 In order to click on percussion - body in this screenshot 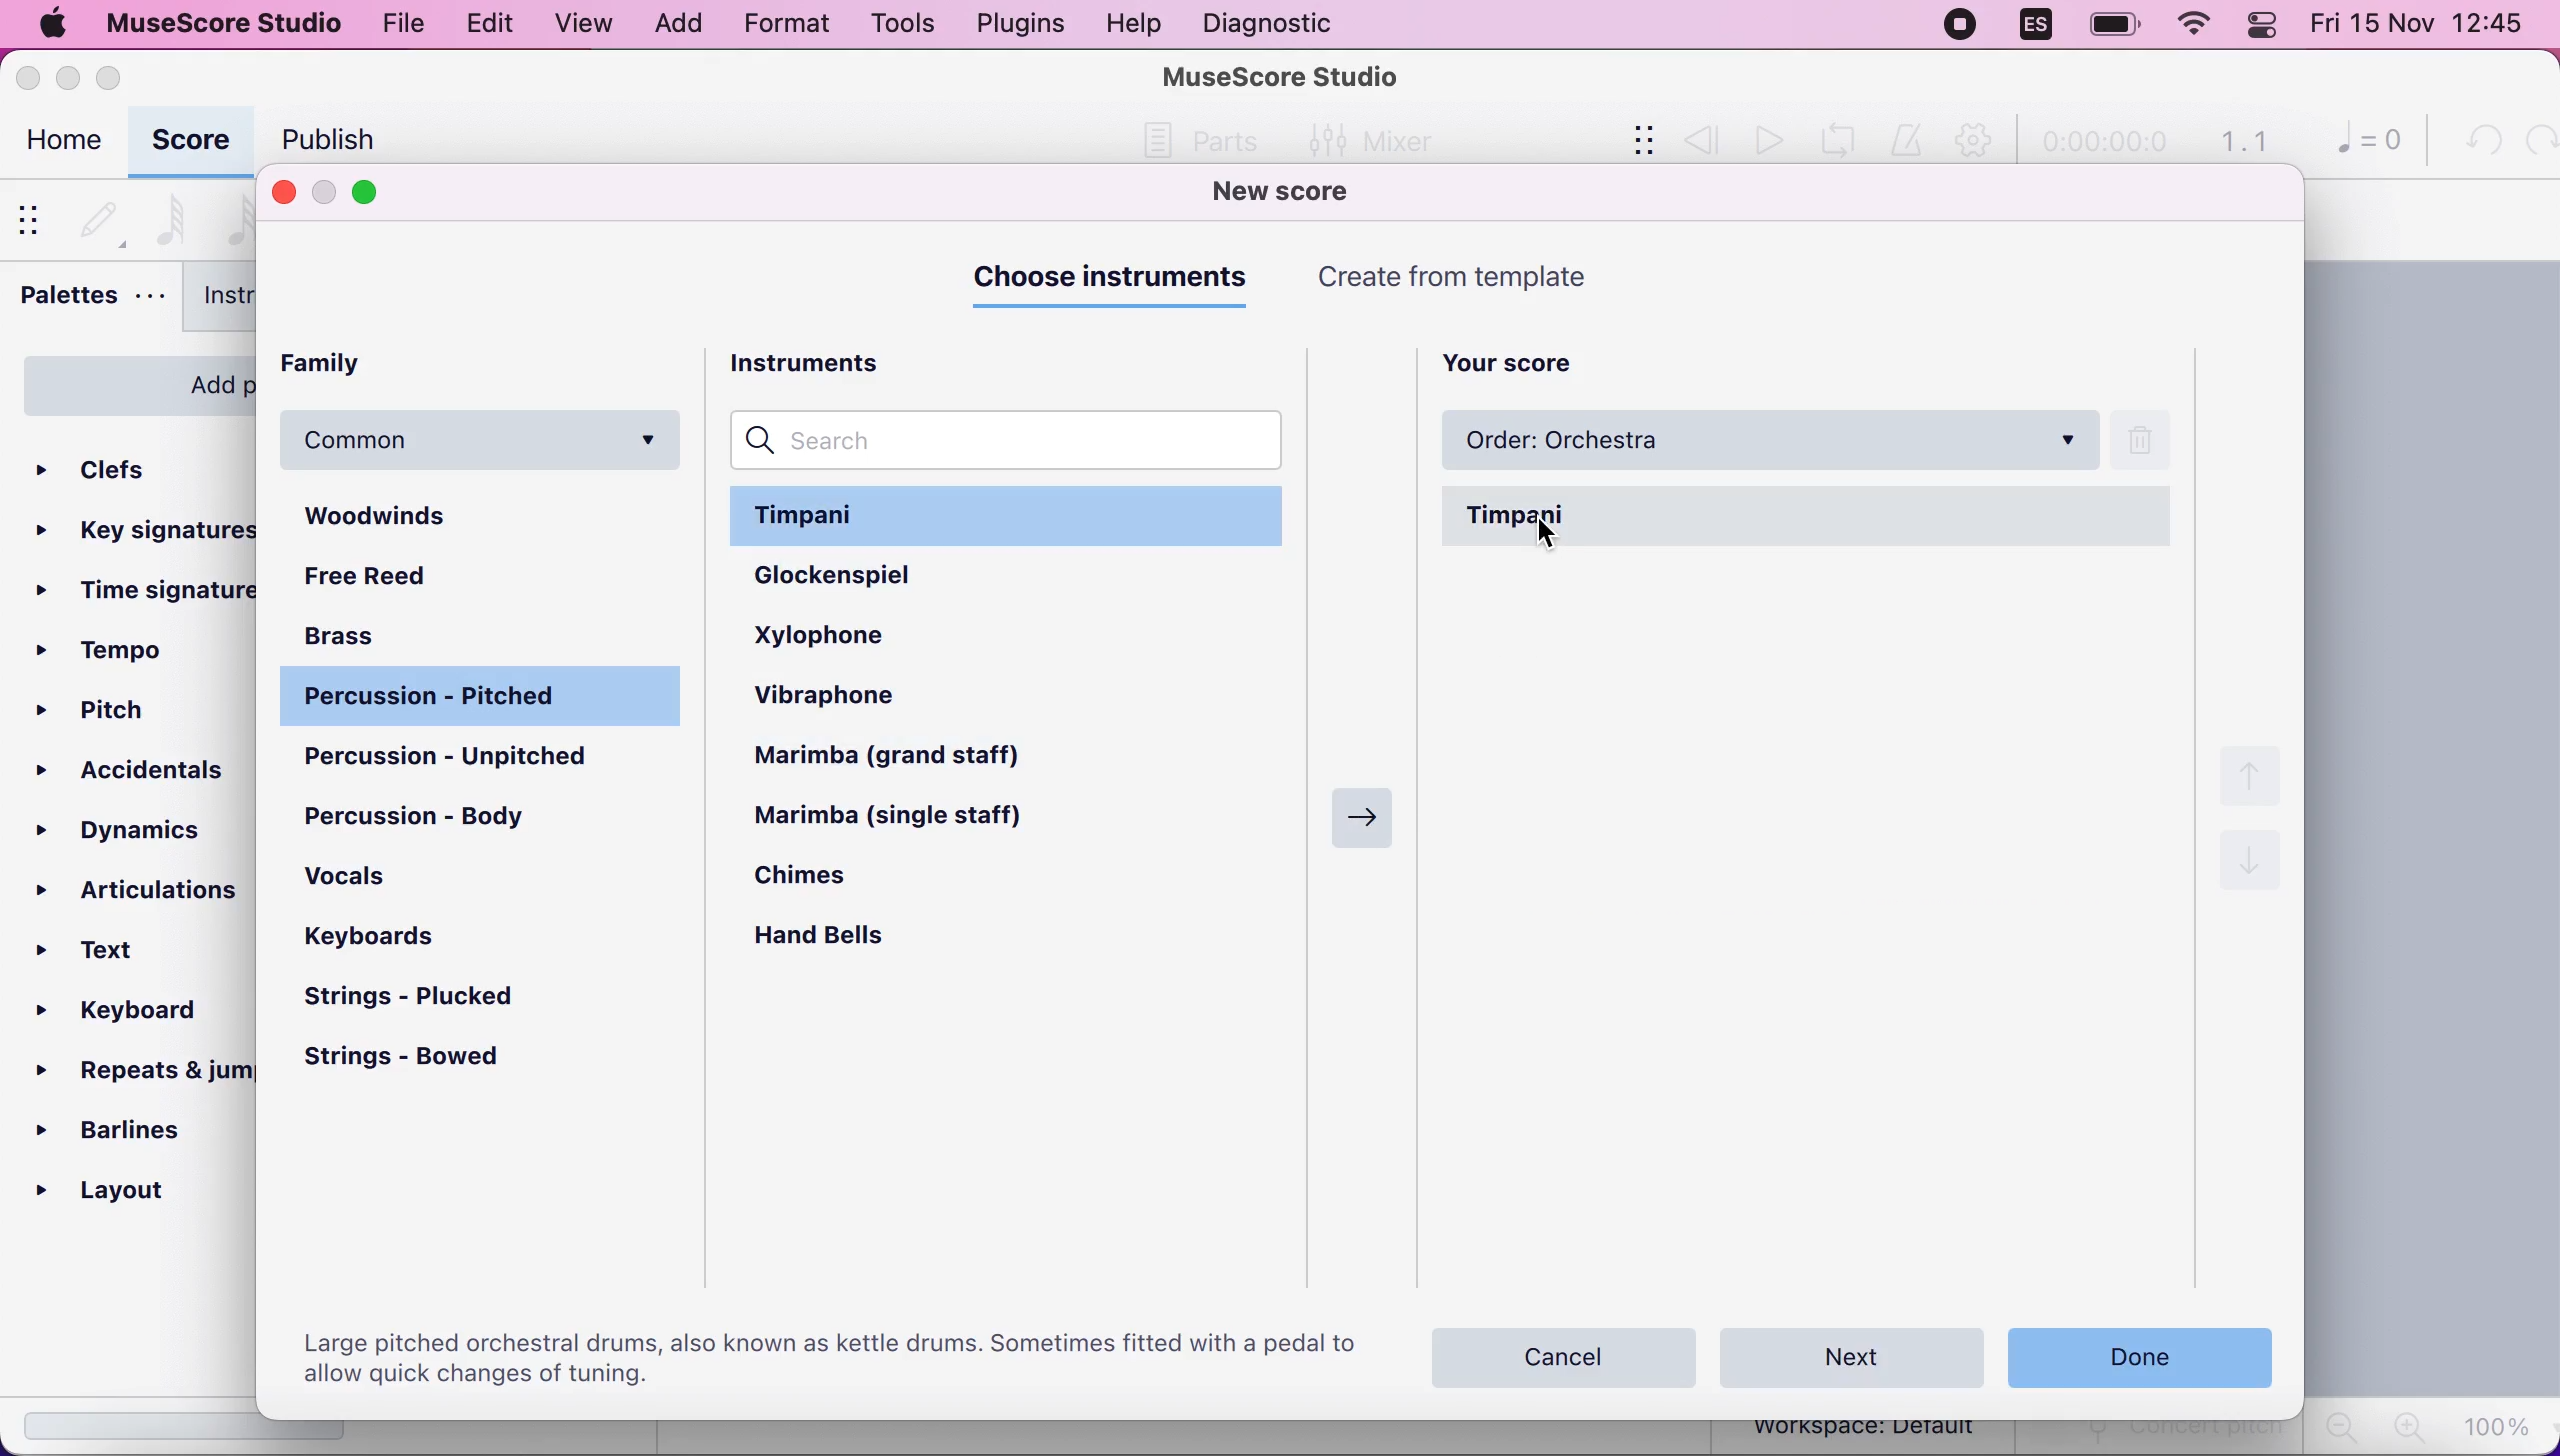, I will do `click(435, 815)`.